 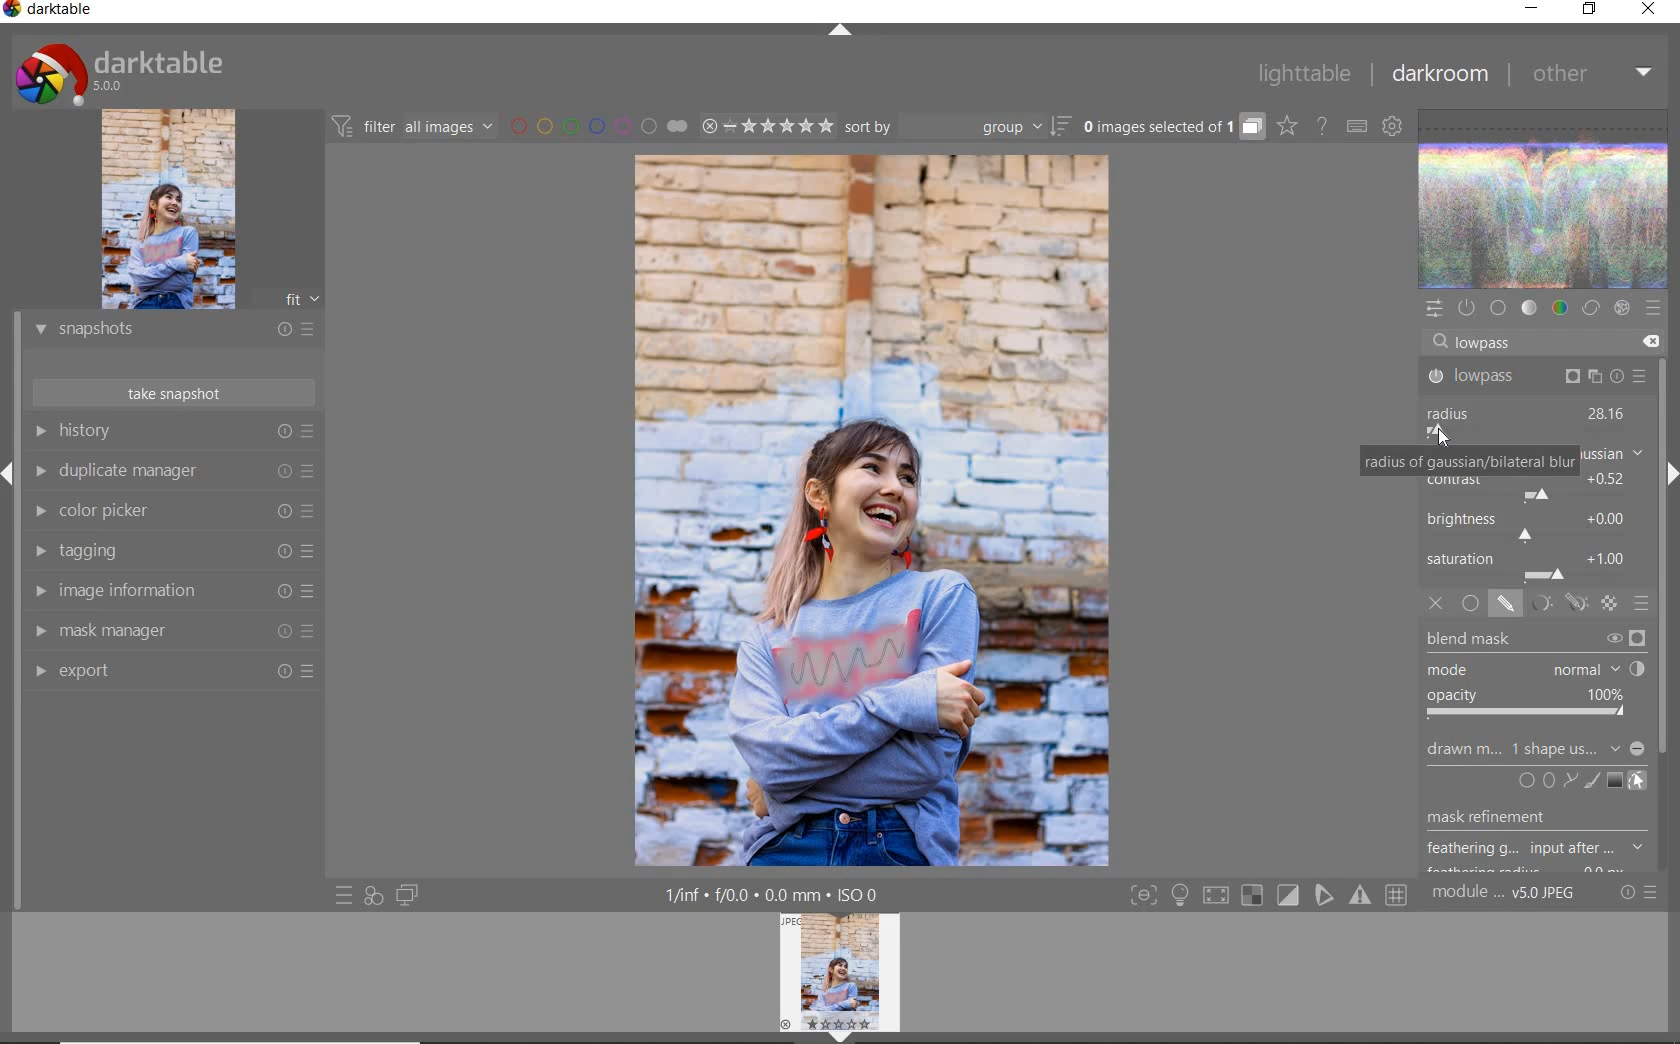 I want to click on filter all images by module order, so click(x=414, y=128).